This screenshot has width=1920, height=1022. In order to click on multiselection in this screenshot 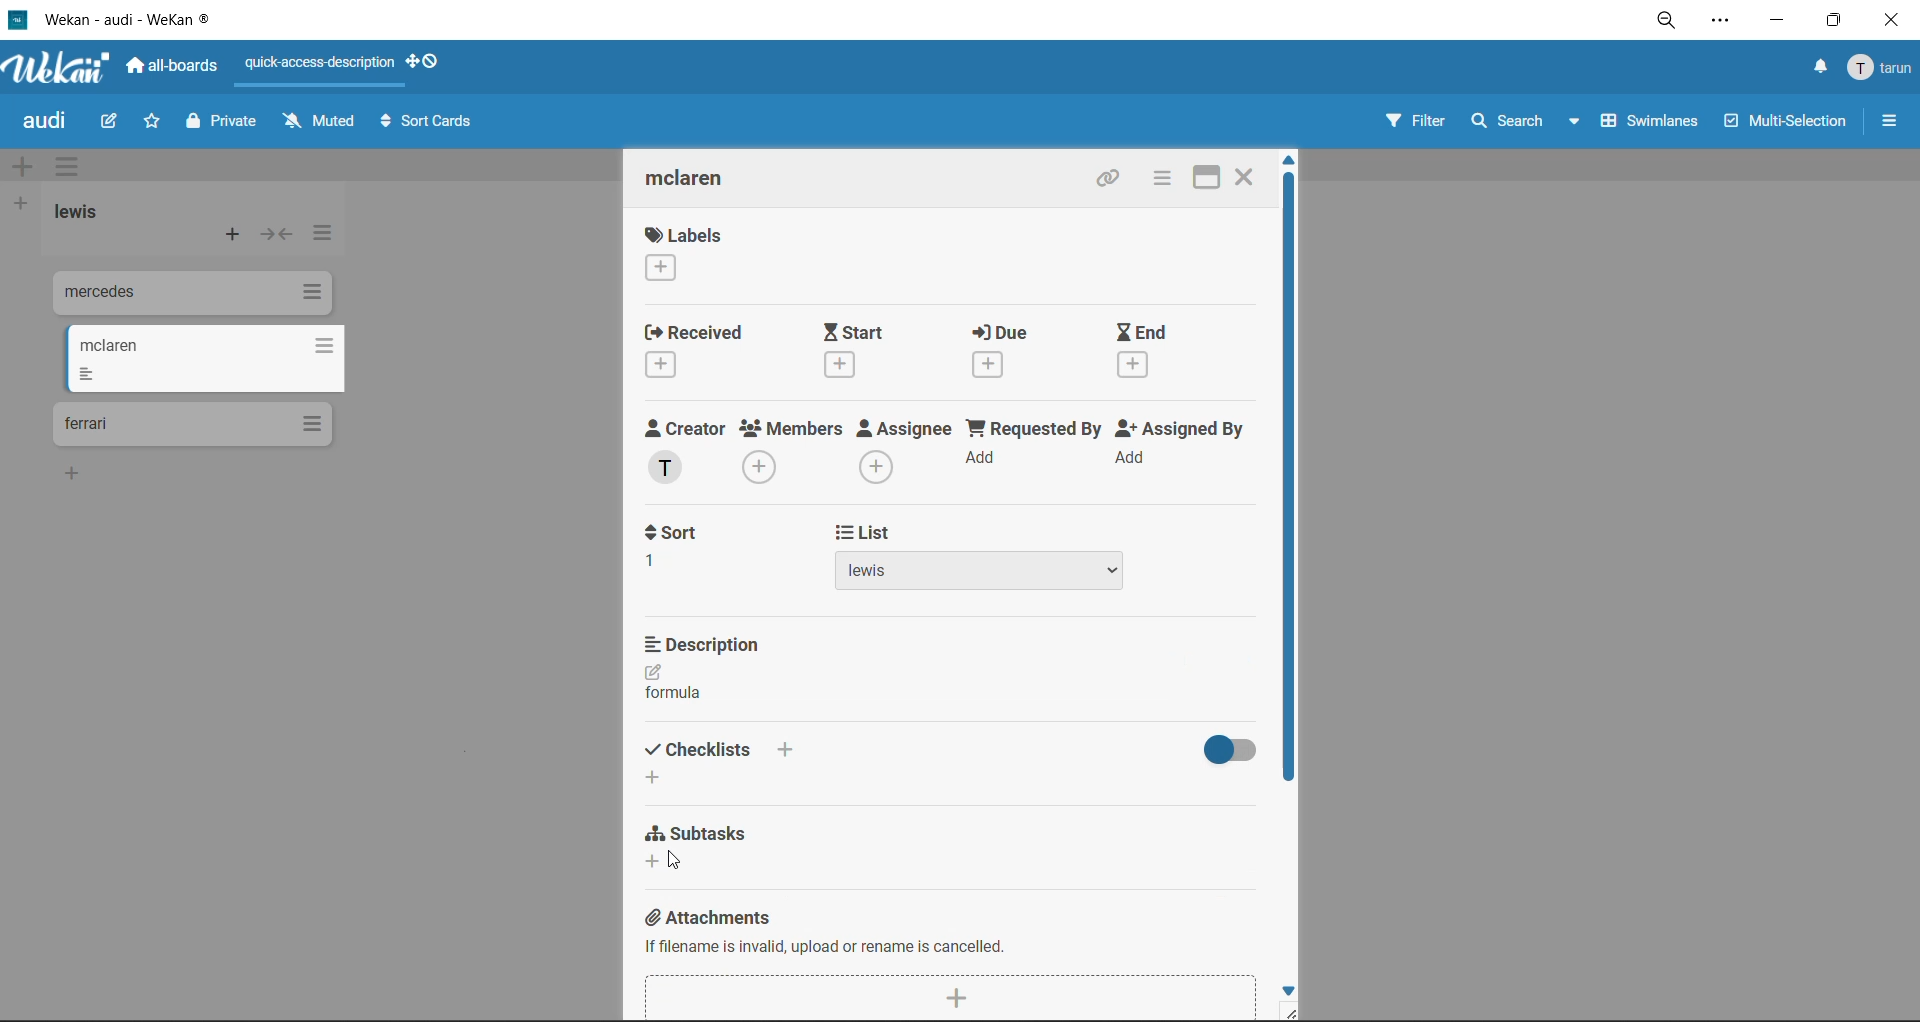, I will do `click(1782, 123)`.